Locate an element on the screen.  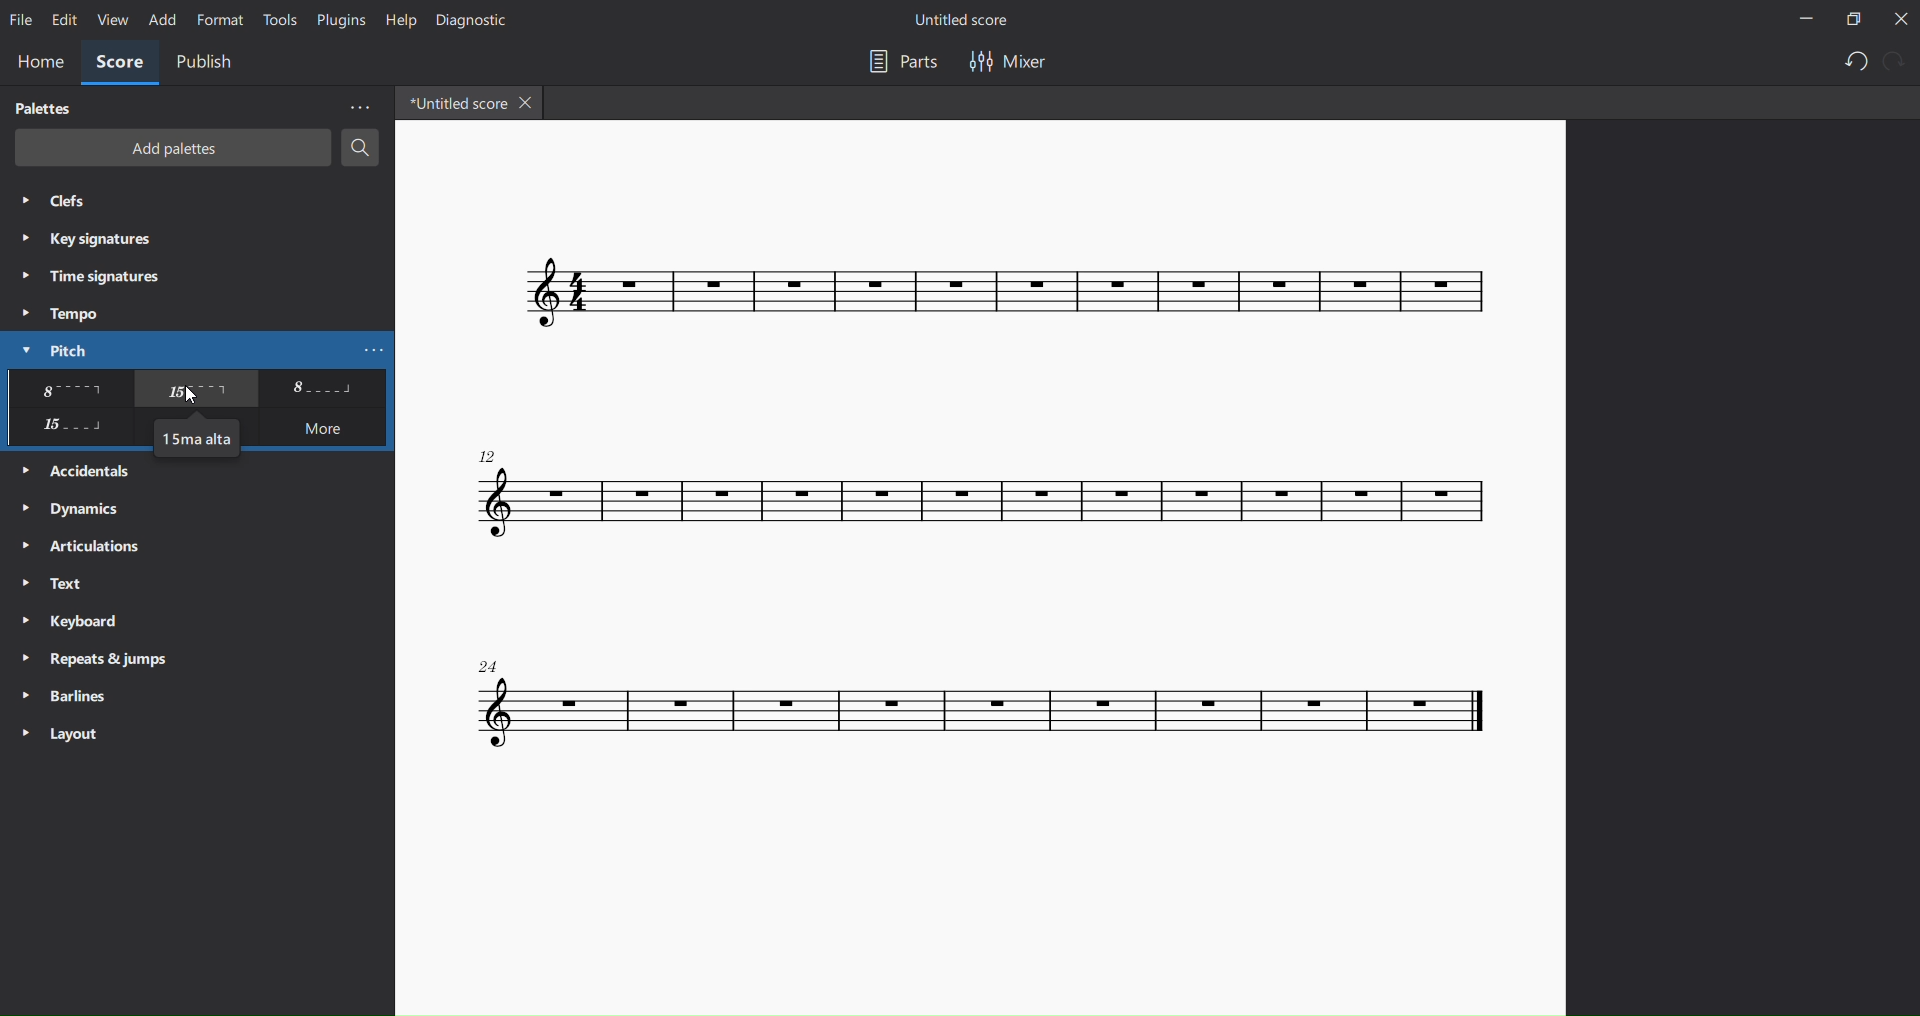
file is located at coordinates (23, 18).